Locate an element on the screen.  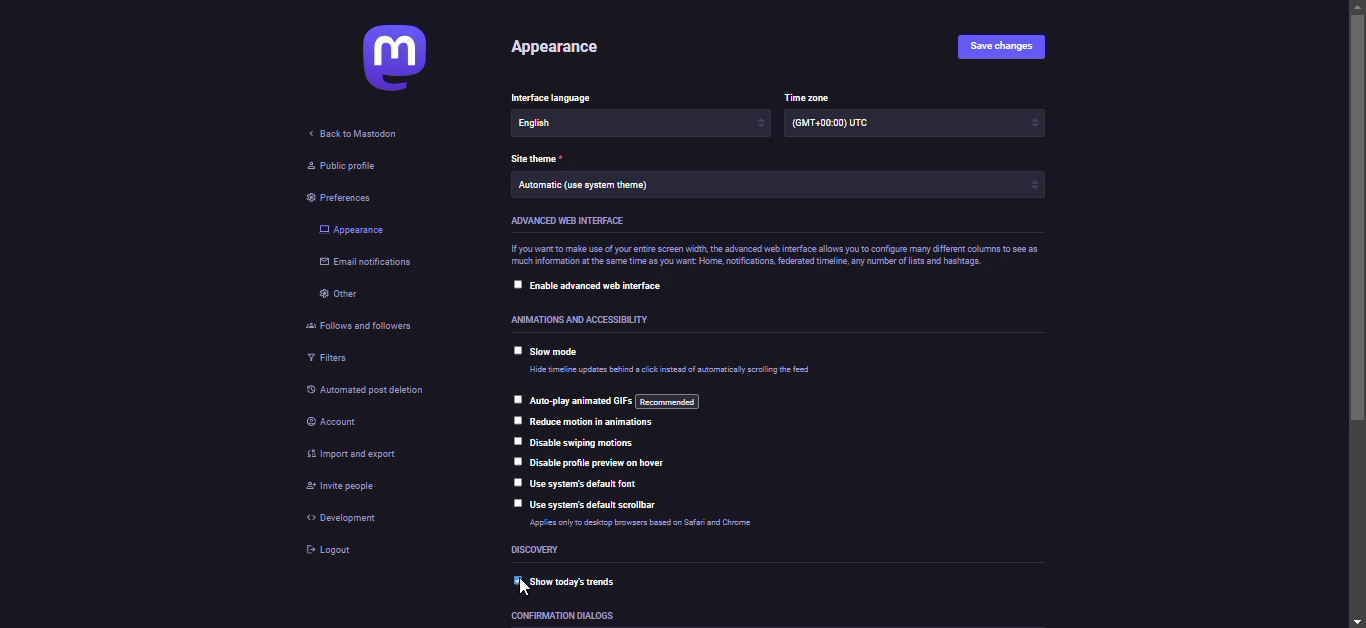
back to mastodon is located at coordinates (355, 132).